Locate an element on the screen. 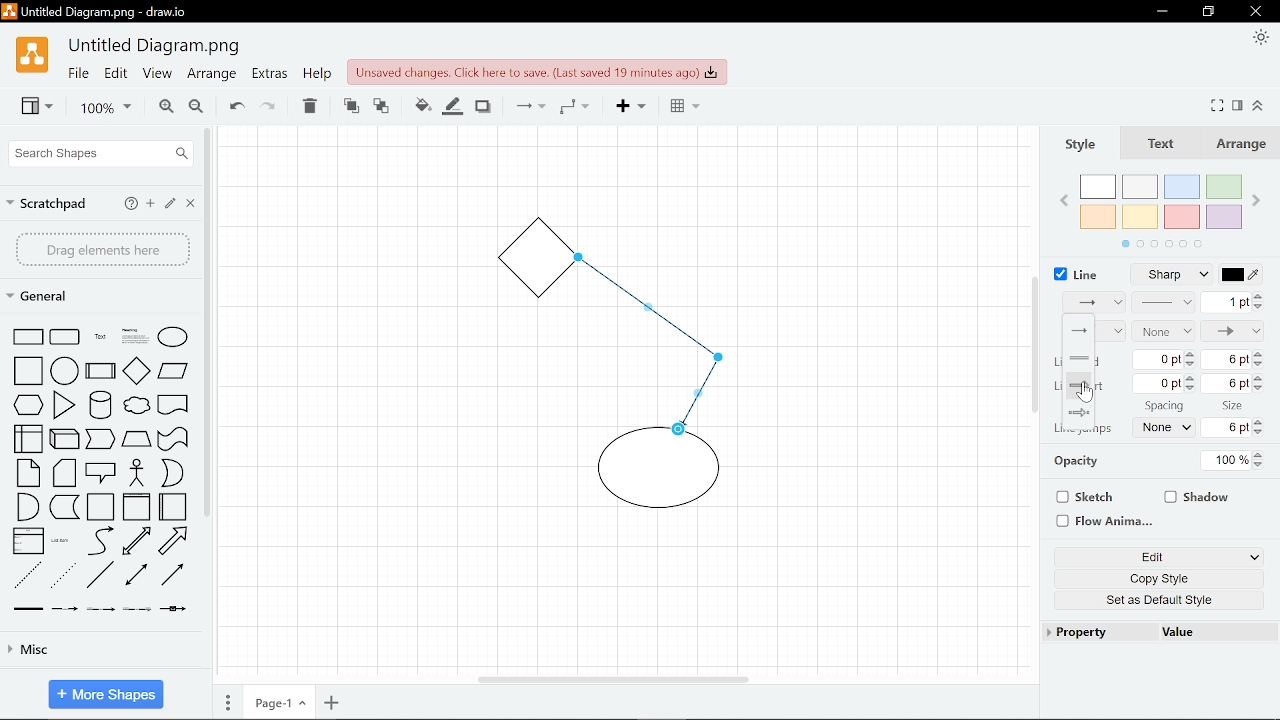 This screenshot has height=720, width=1280. Leftward arrow with a bar is located at coordinates (1078, 413).